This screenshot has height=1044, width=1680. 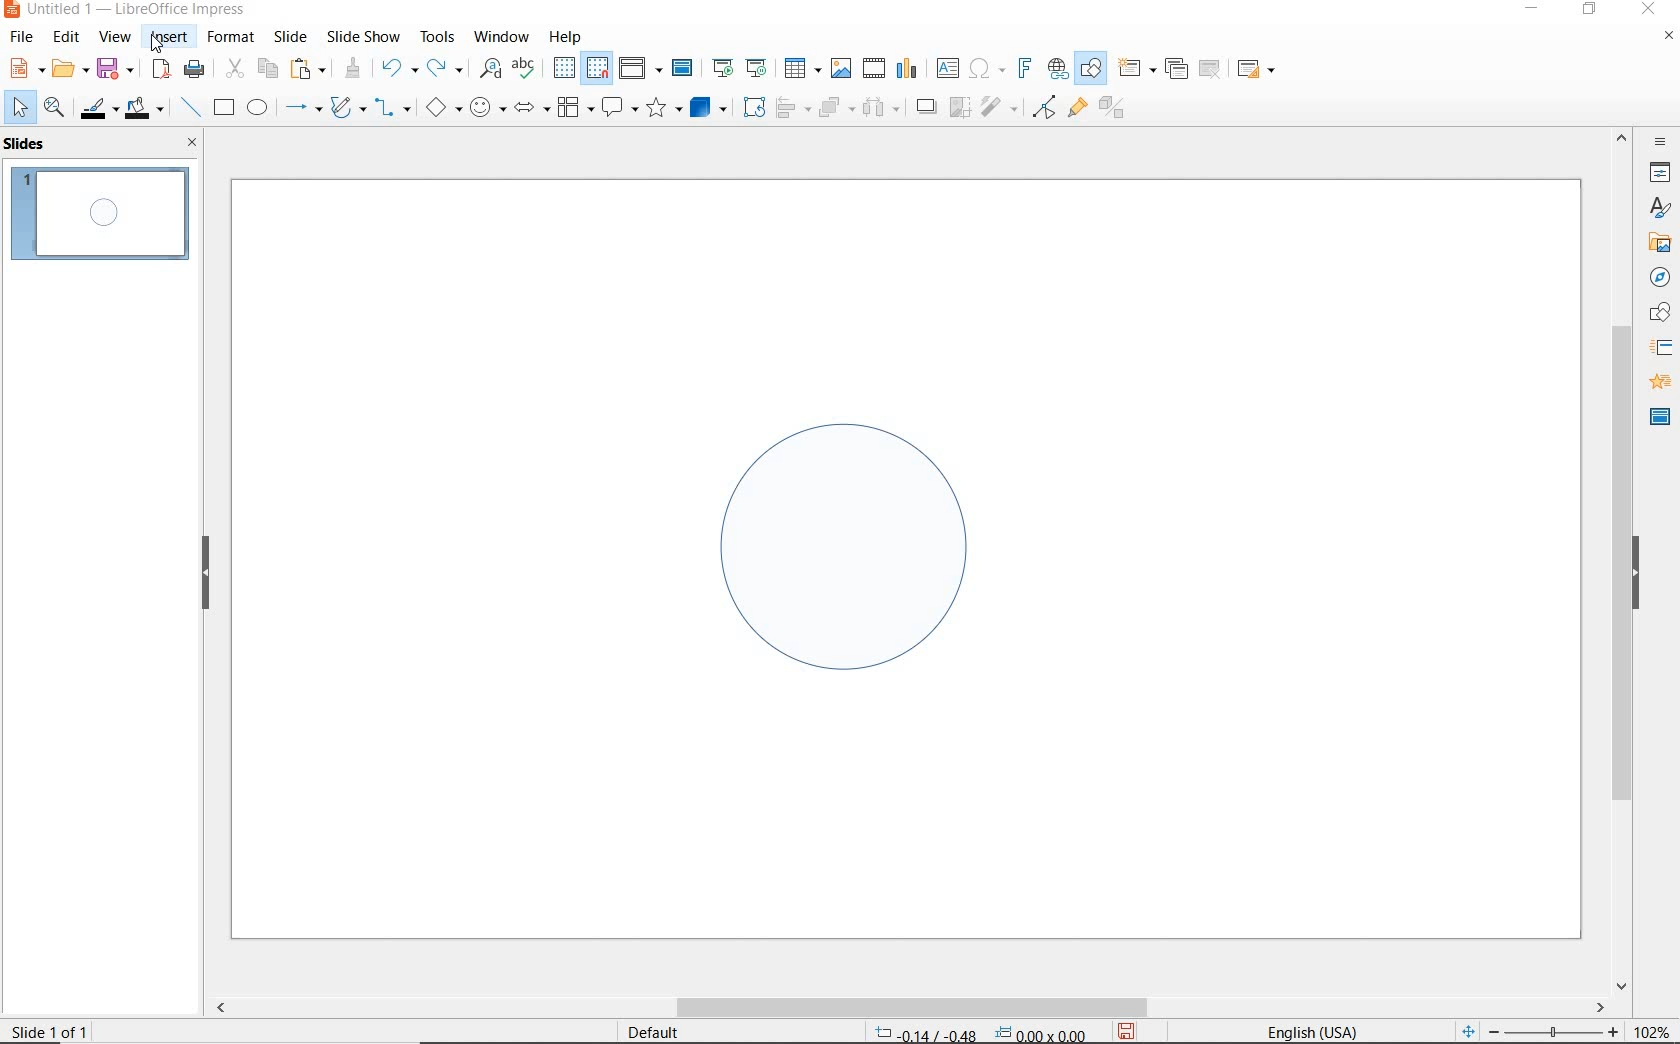 I want to click on default, so click(x=640, y=1031).